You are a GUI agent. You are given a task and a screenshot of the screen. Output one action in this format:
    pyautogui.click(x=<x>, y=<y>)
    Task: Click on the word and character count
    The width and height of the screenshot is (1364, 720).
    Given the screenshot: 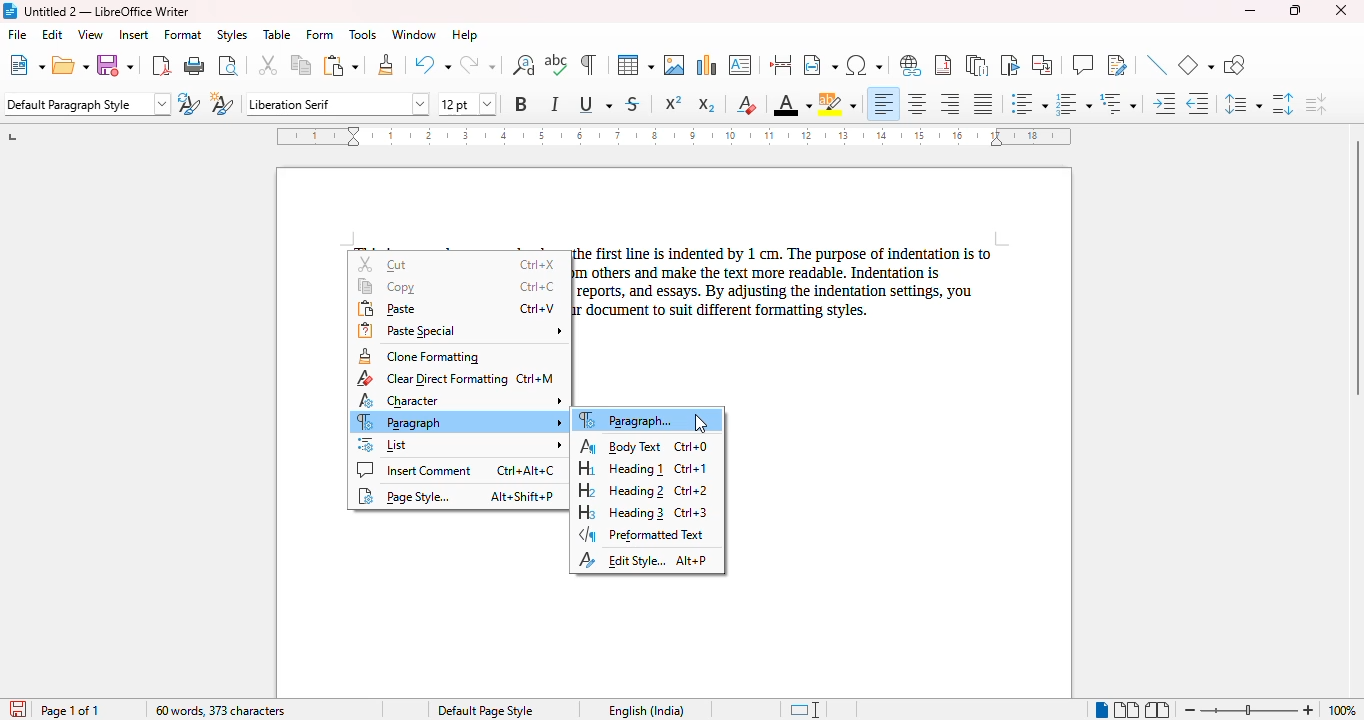 What is the action you would take?
    pyautogui.click(x=221, y=710)
    